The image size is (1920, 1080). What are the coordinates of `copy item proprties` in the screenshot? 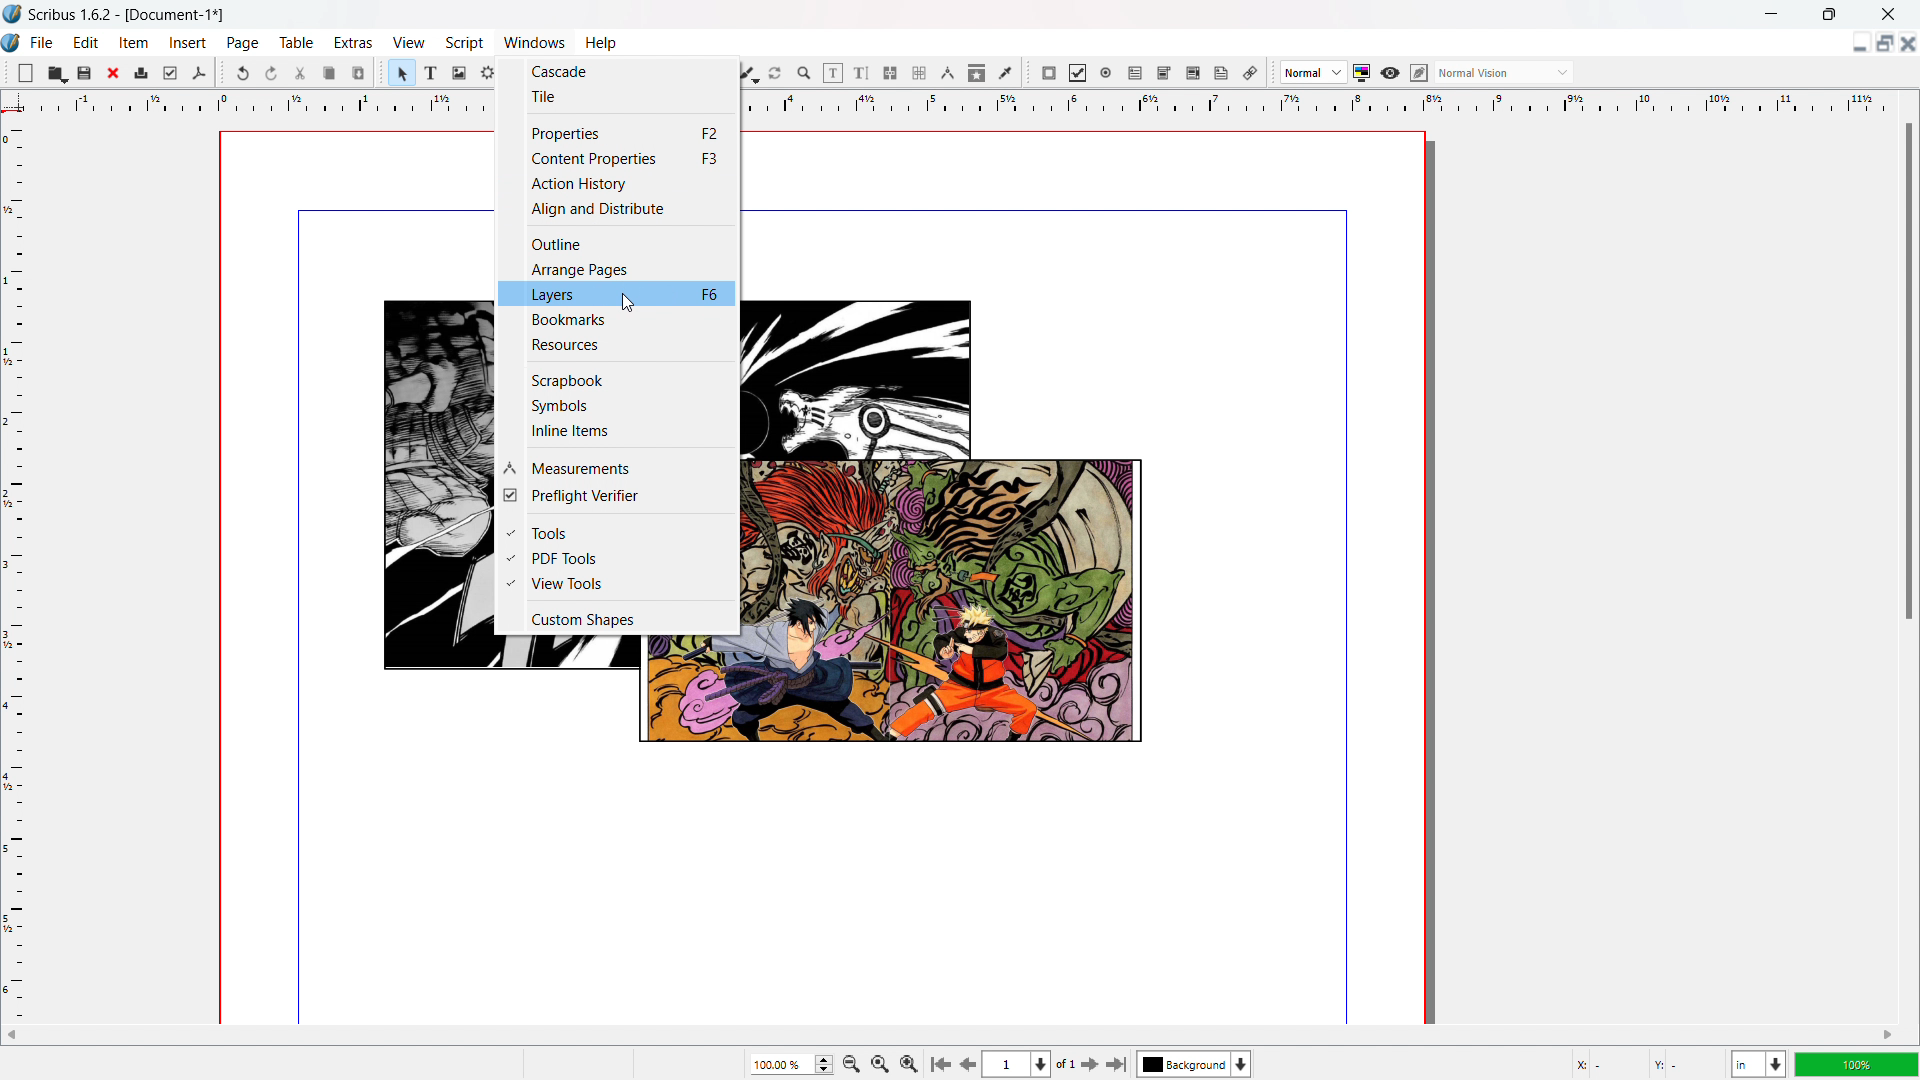 It's located at (977, 72).